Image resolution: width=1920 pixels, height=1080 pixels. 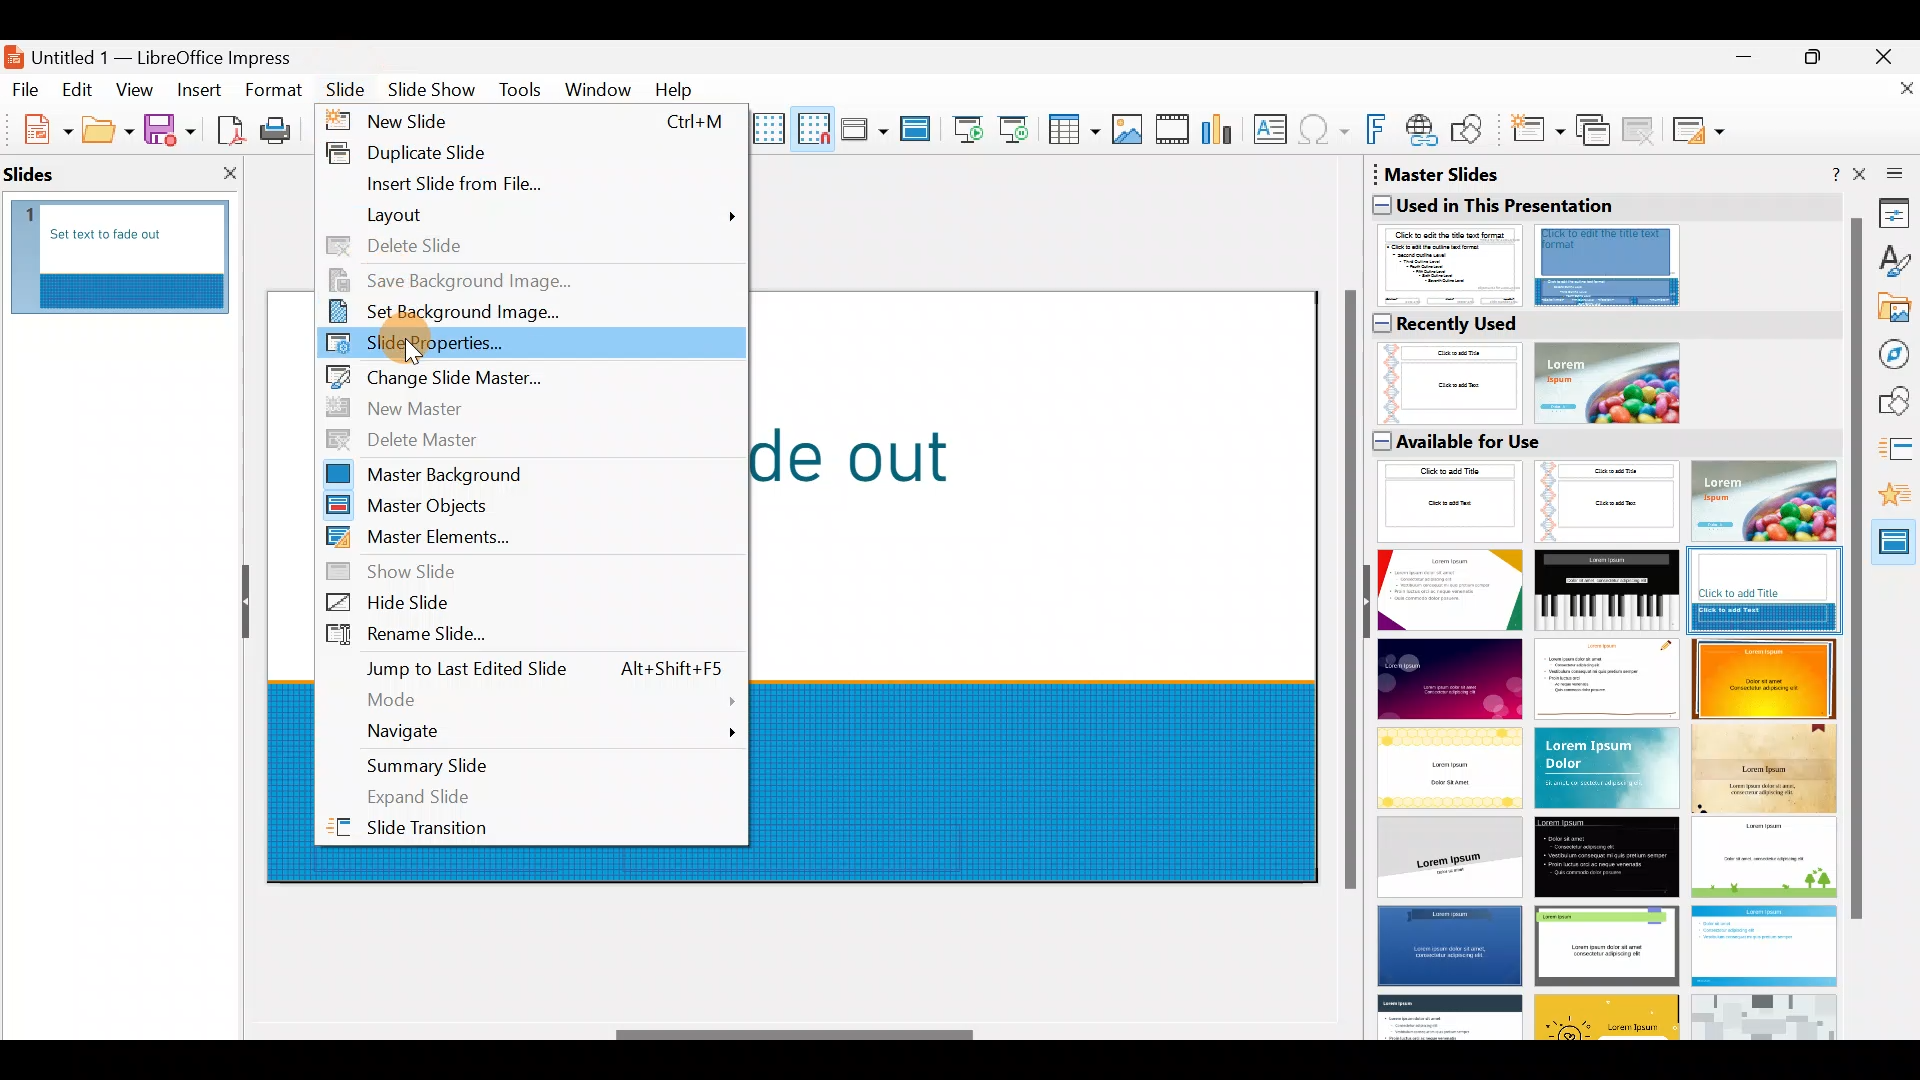 What do you see at coordinates (529, 762) in the screenshot?
I see `Summary slide` at bounding box center [529, 762].